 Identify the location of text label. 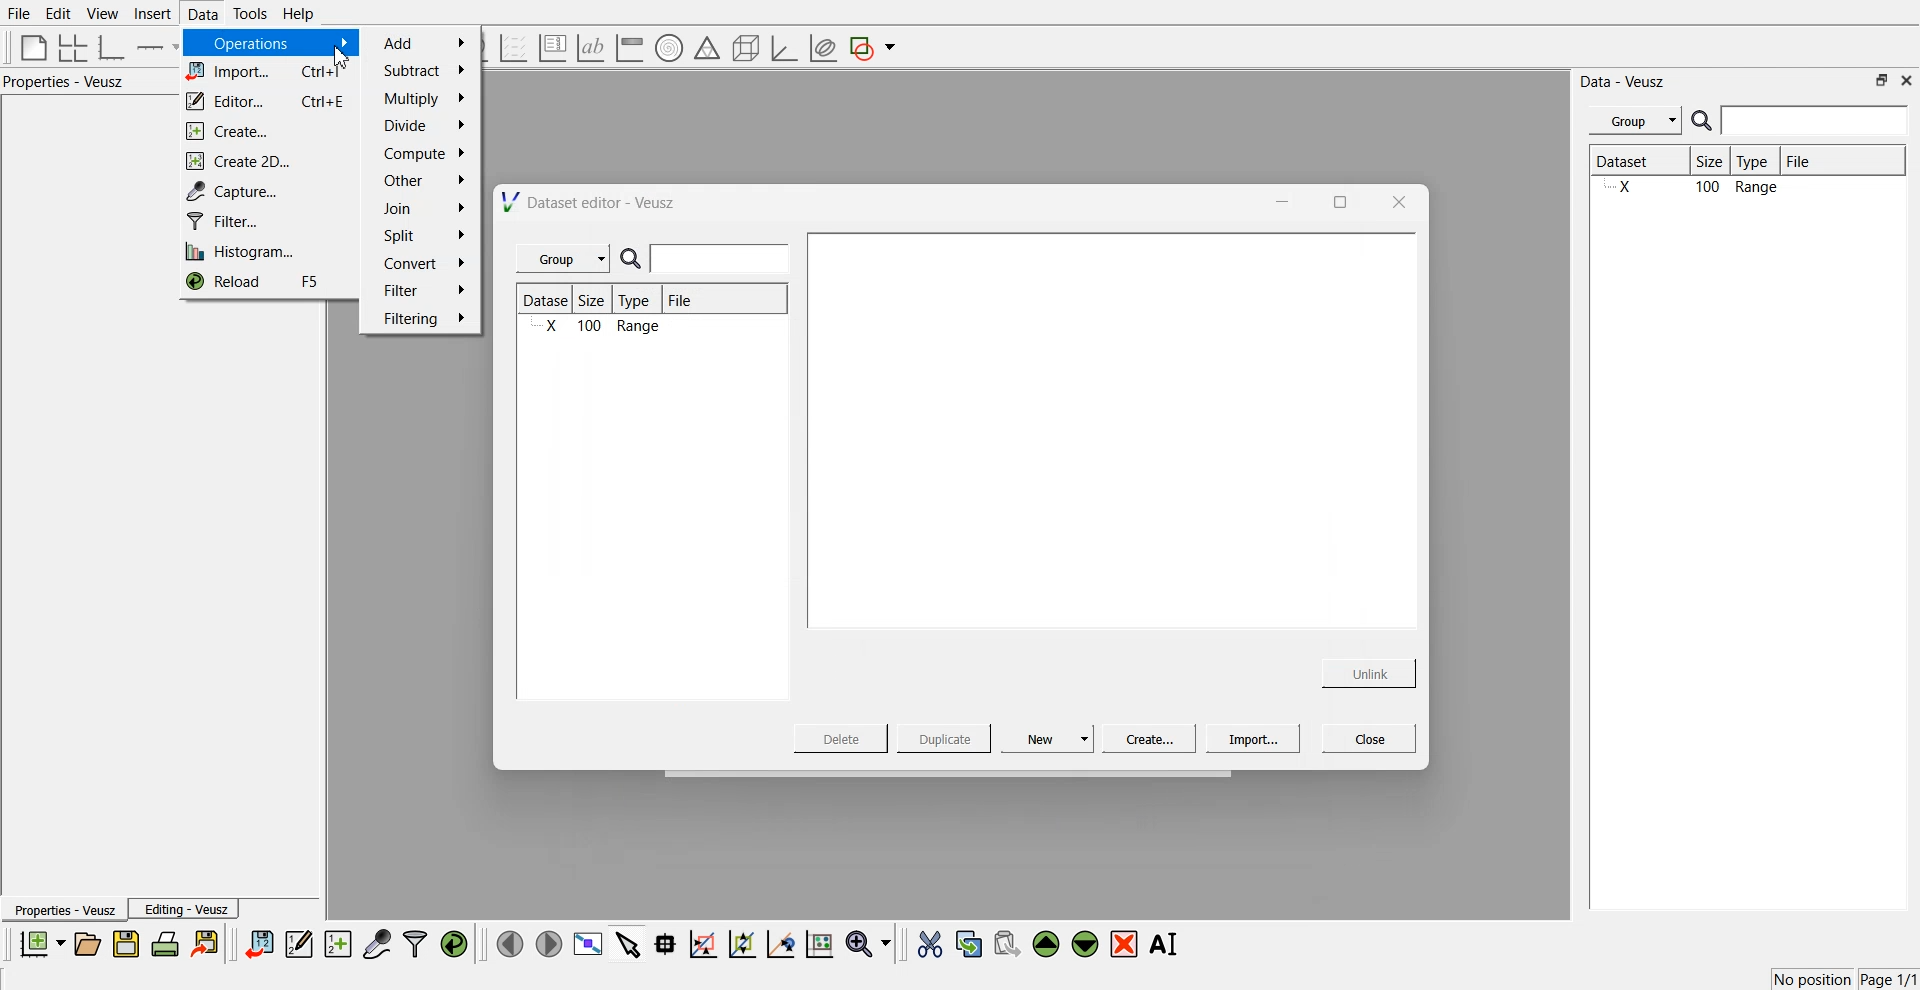
(588, 48).